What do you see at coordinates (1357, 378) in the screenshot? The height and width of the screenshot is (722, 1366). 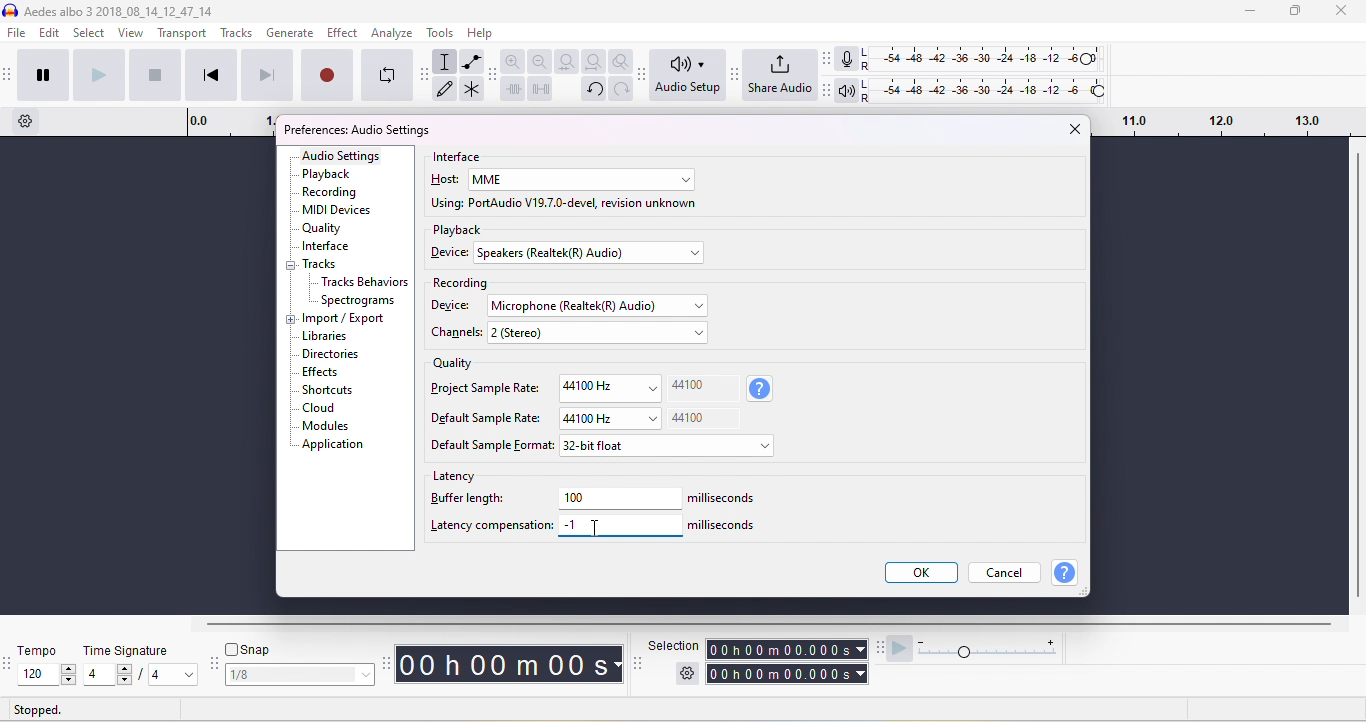 I see `vertical scroll bar` at bounding box center [1357, 378].